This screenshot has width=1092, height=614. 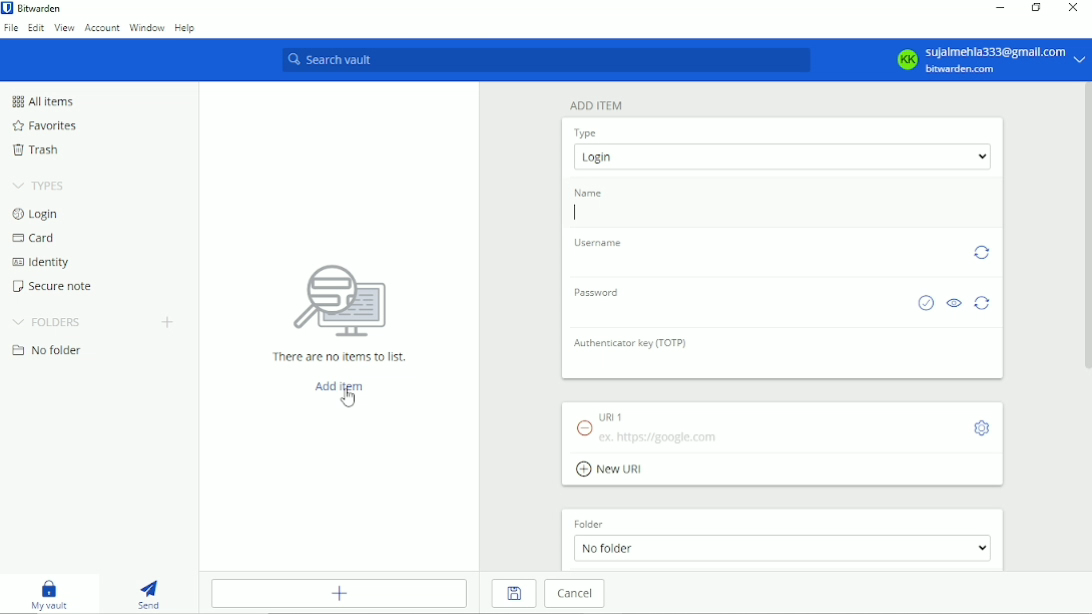 What do you see at coordinates (591, 524) in the screenshot?
I see `folder` at bounding box center [591, 524].